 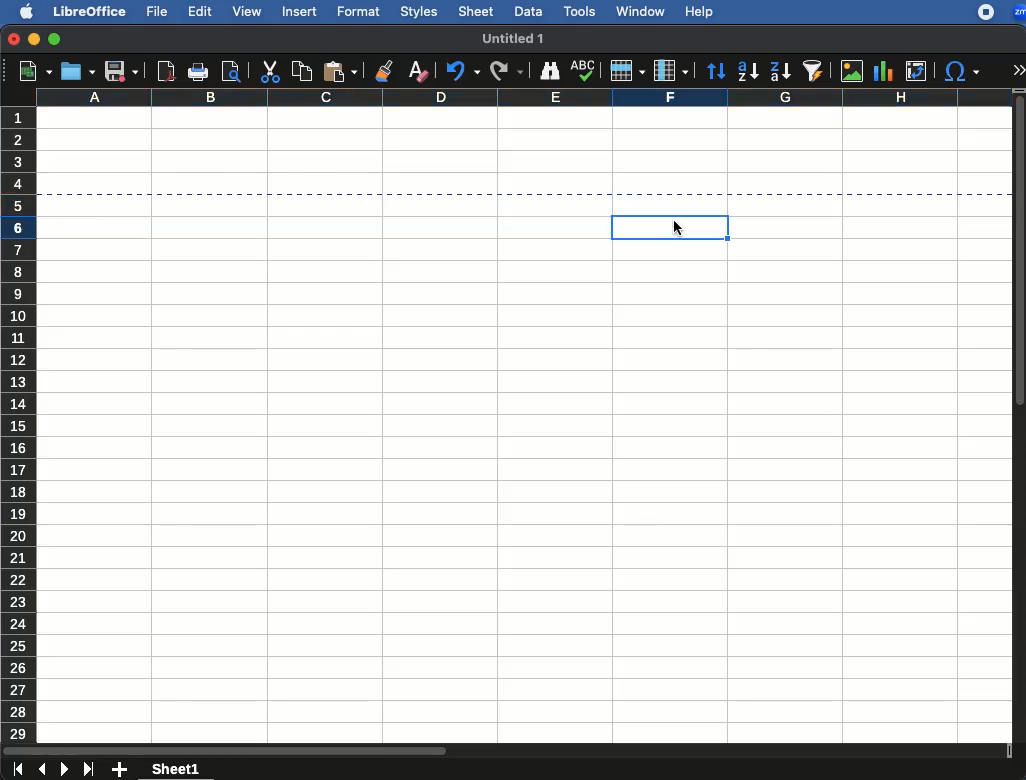 What do you see at coordinates (641, 10) in the screenshot?
I see `window` at bounding box center [641, 10].